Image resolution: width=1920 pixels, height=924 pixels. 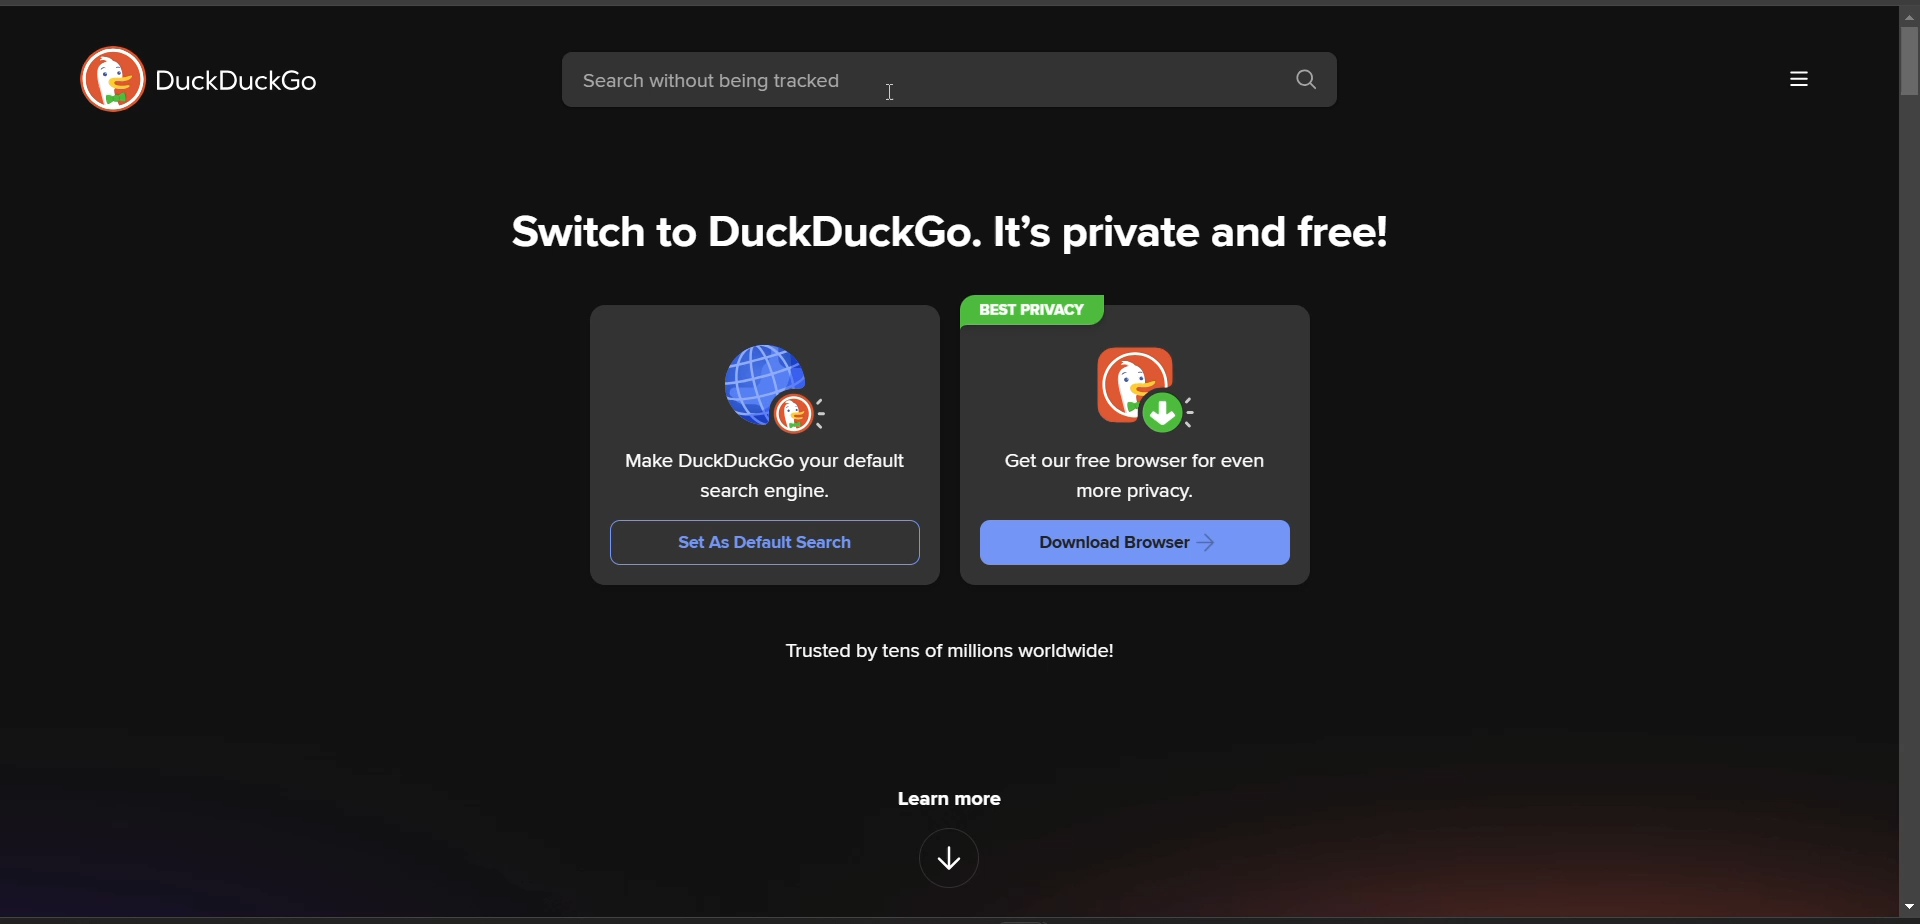 What do you see at coordinates (1137, 479) in the screenshot?
I see `Get our free browser for even
more privacy.` at bounding box center [1137, 479].